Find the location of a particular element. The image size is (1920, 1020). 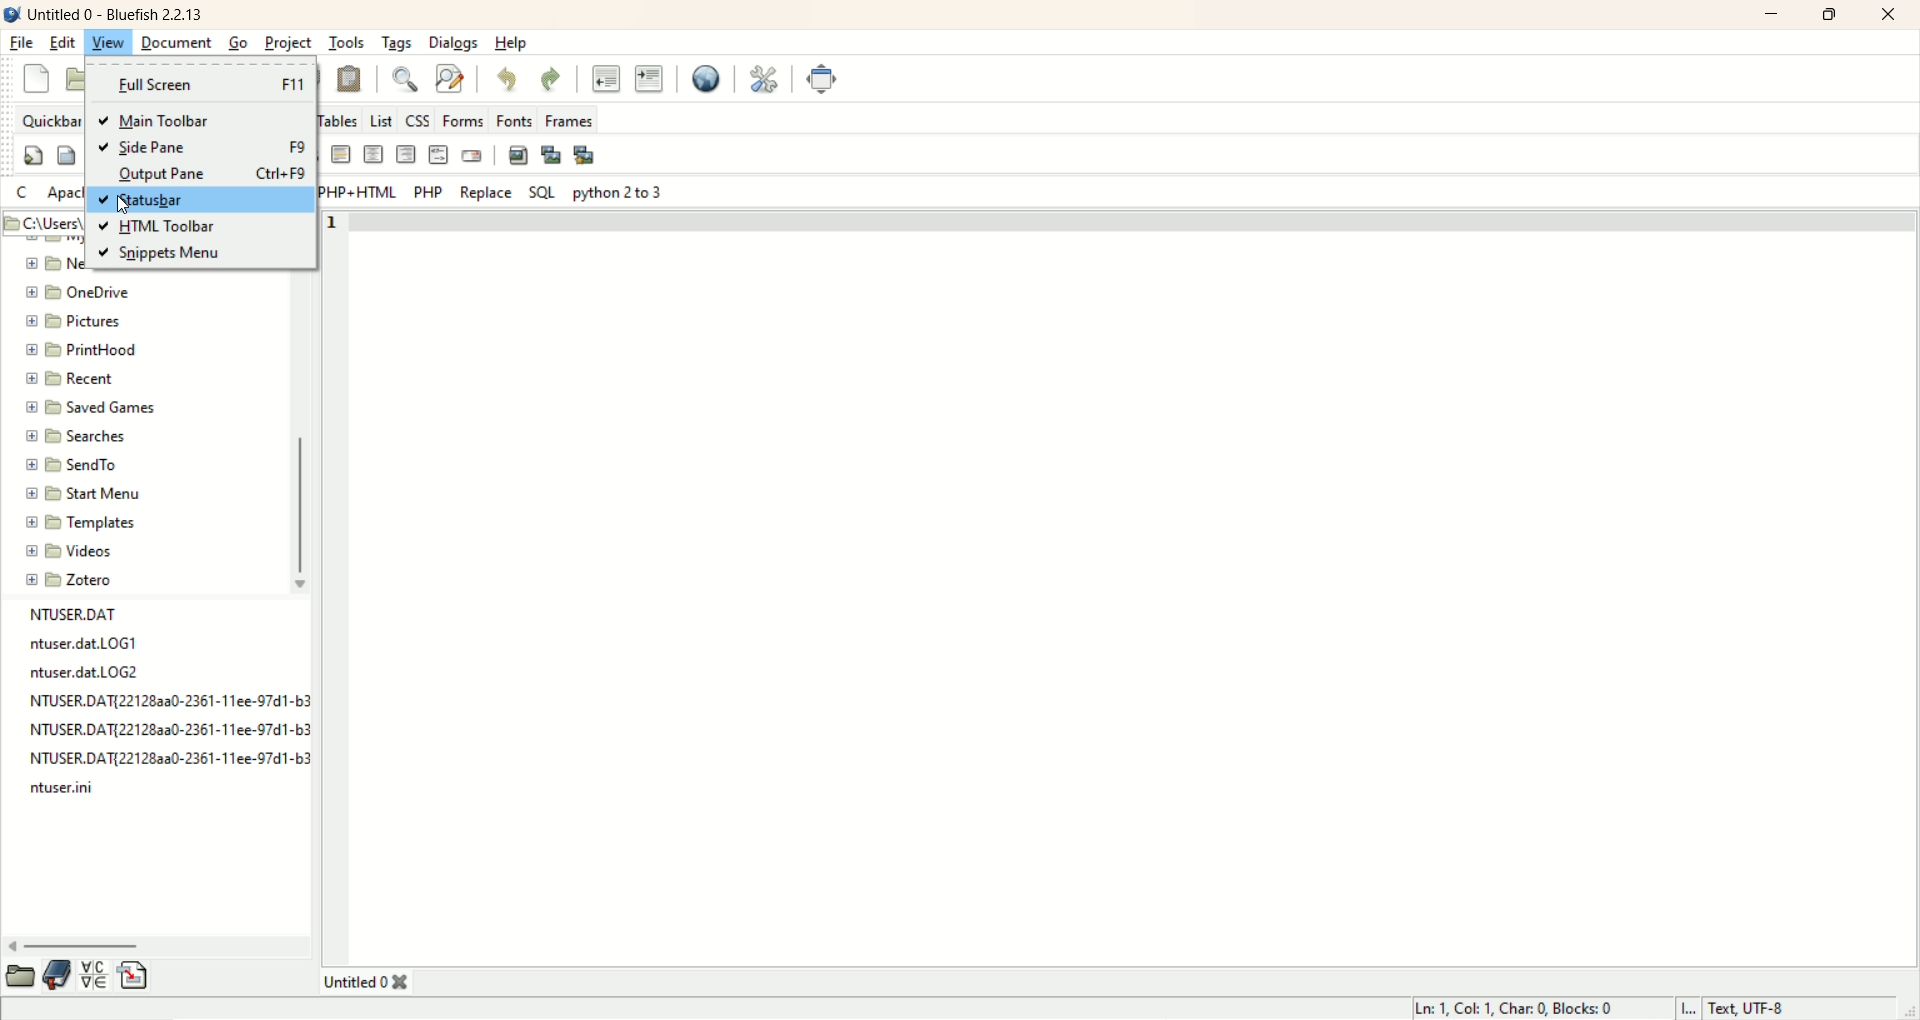

maximize is located at coordinates (1834, 15).